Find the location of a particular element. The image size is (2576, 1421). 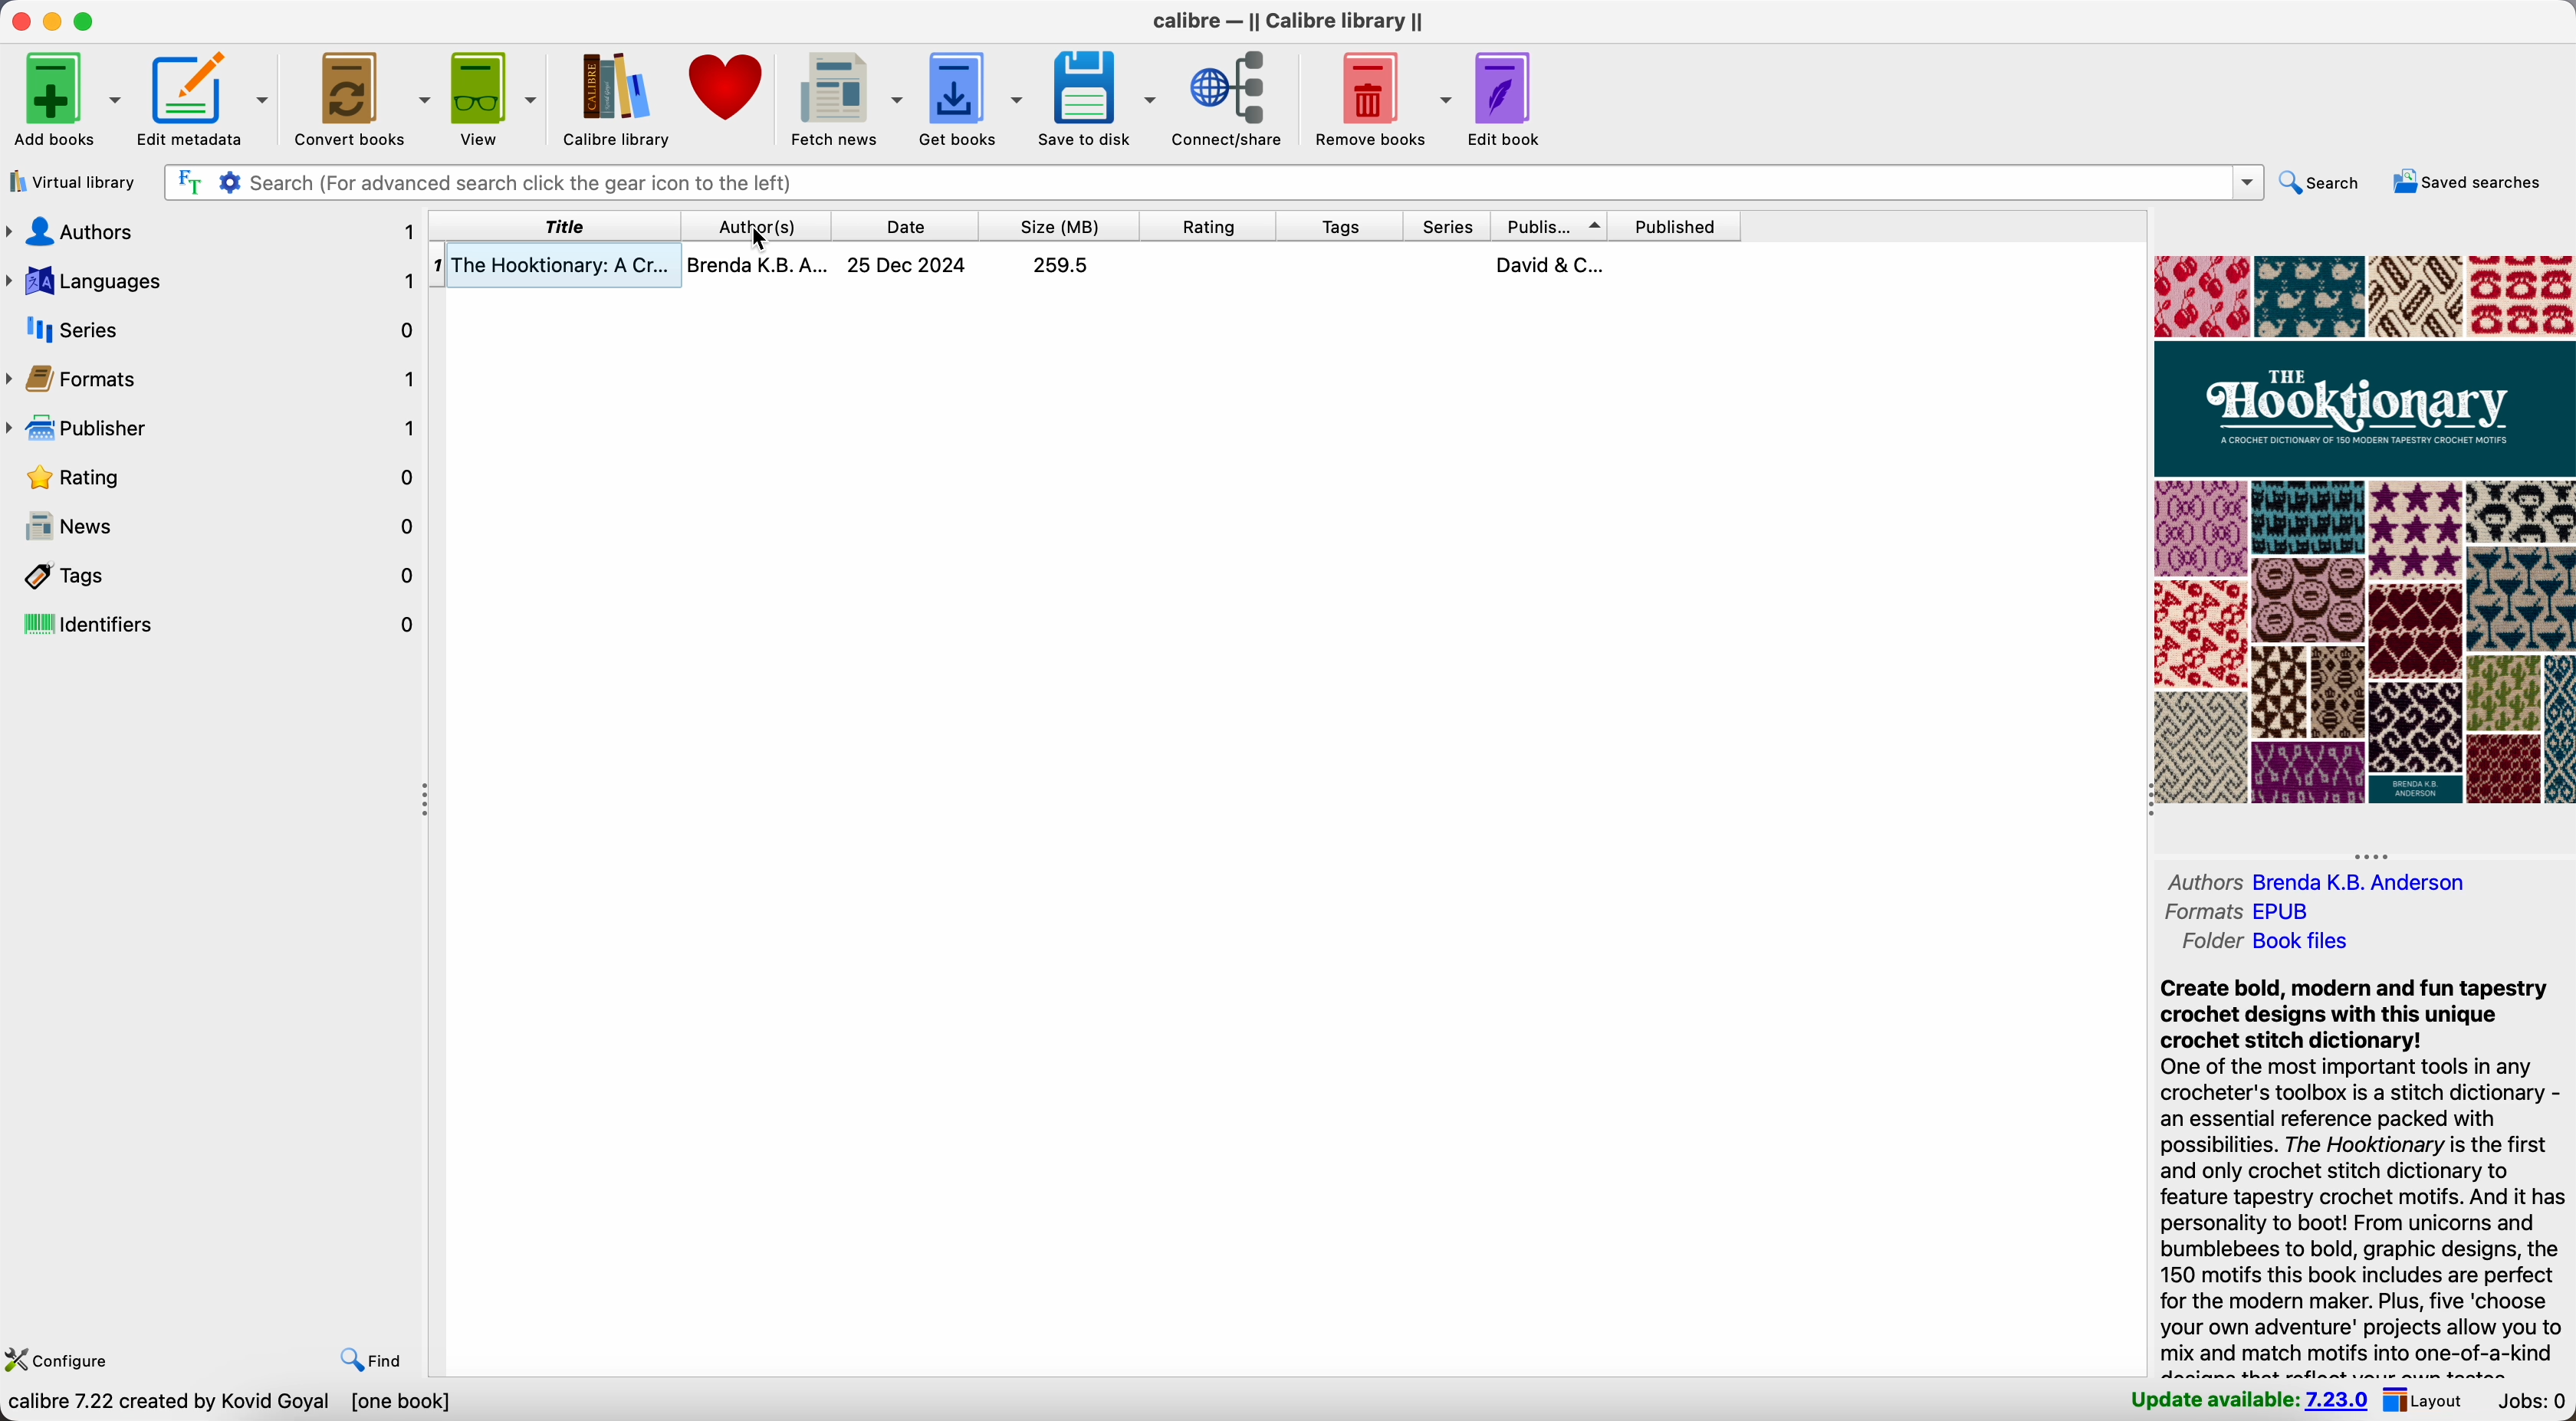

saved searches is located at coordinates (2470, 181).